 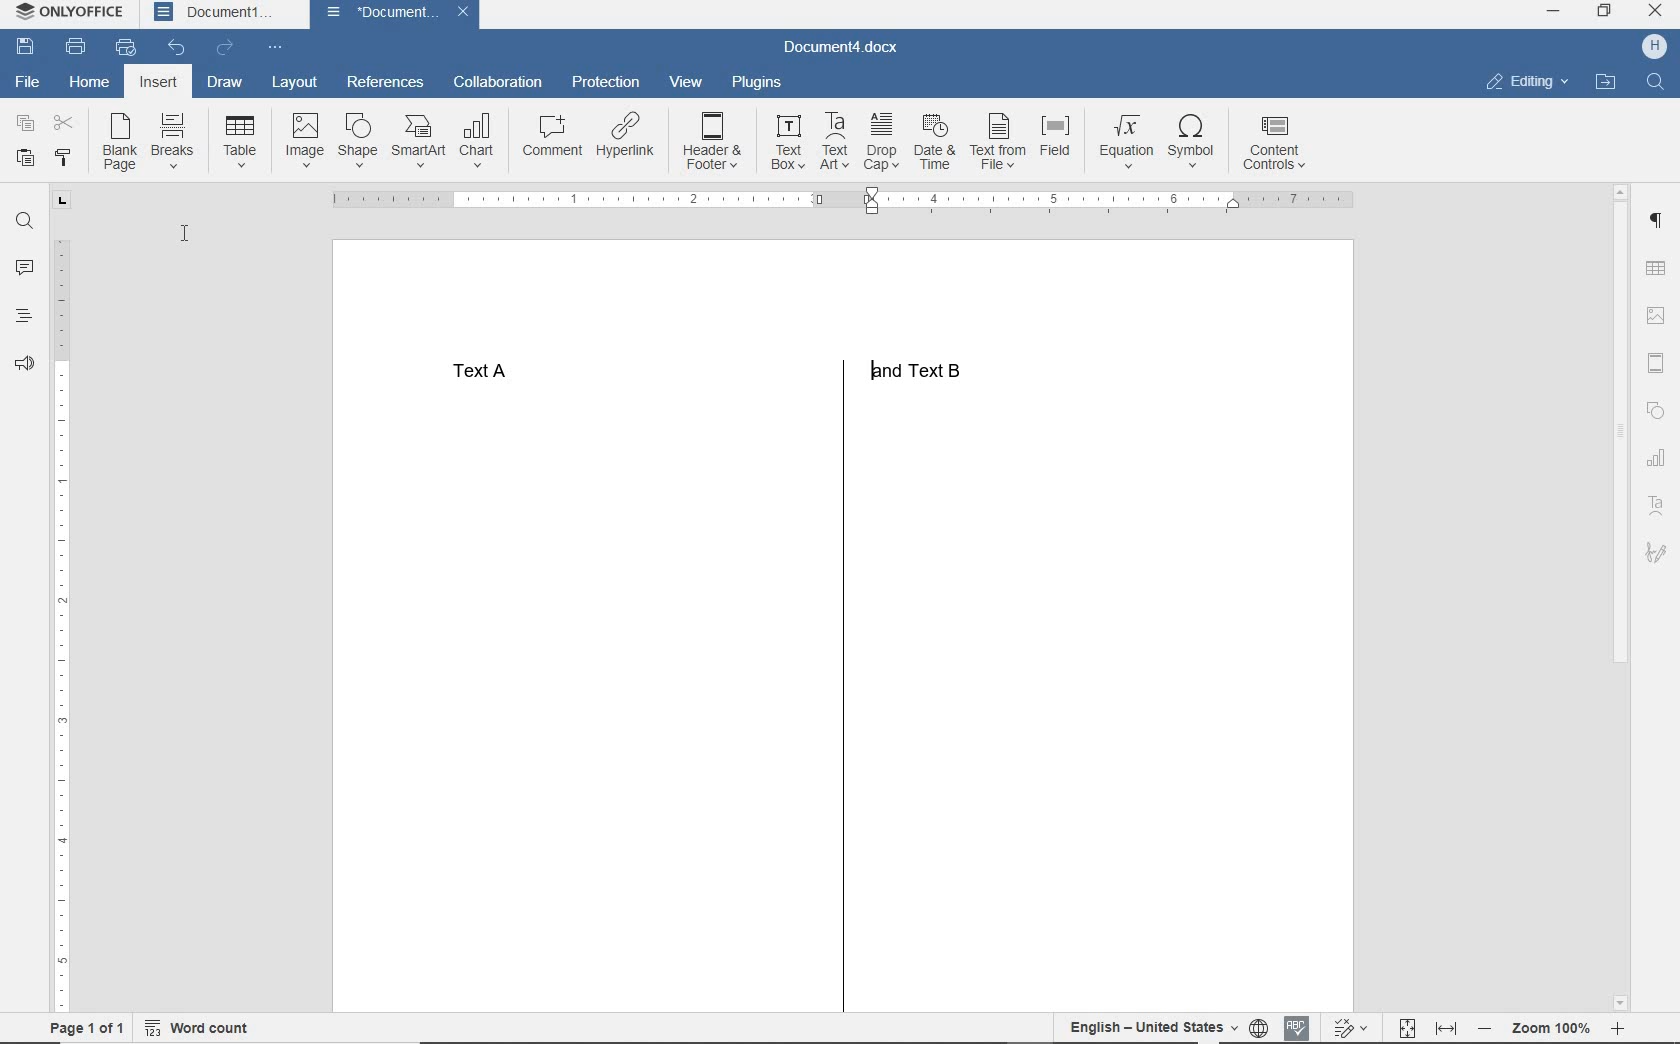 I want to click on EQUATION, so click(x=1124, y=141).